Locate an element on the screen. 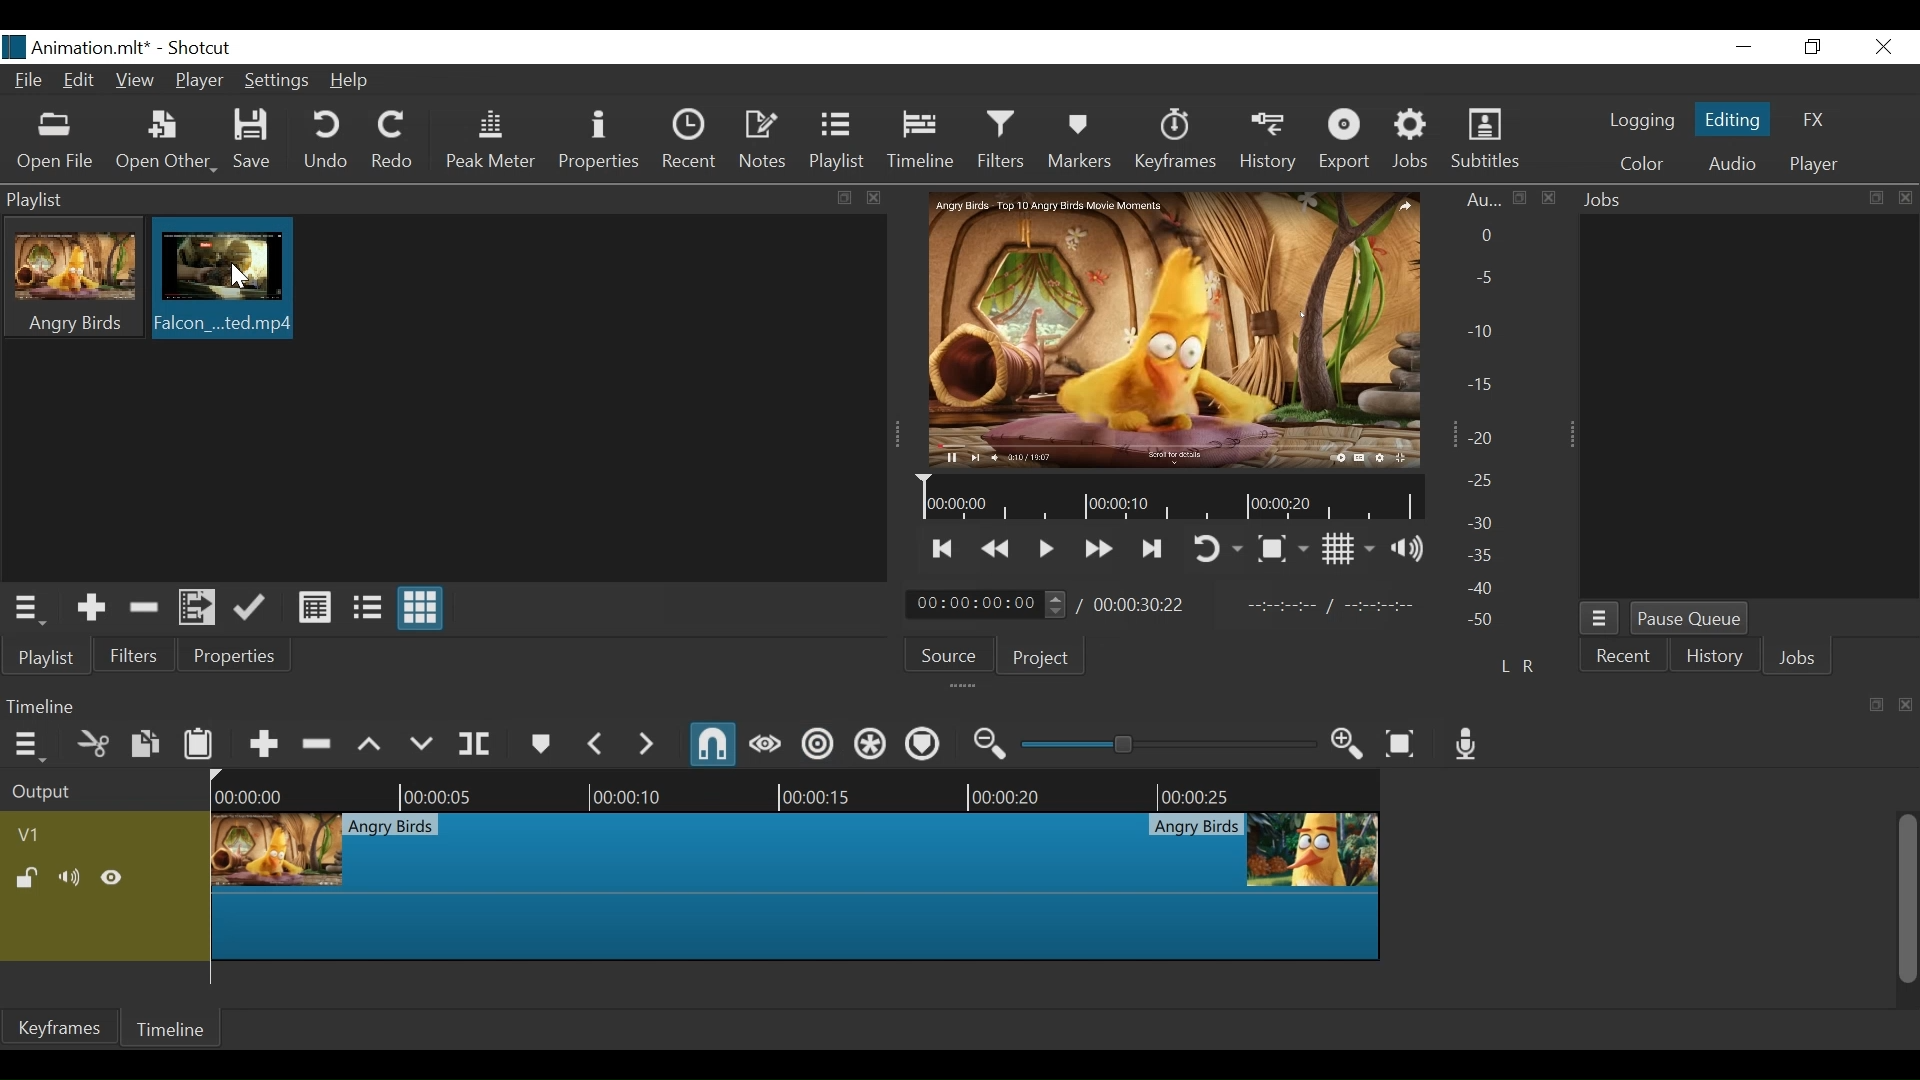  Lift is located at coordinates (371, 743).